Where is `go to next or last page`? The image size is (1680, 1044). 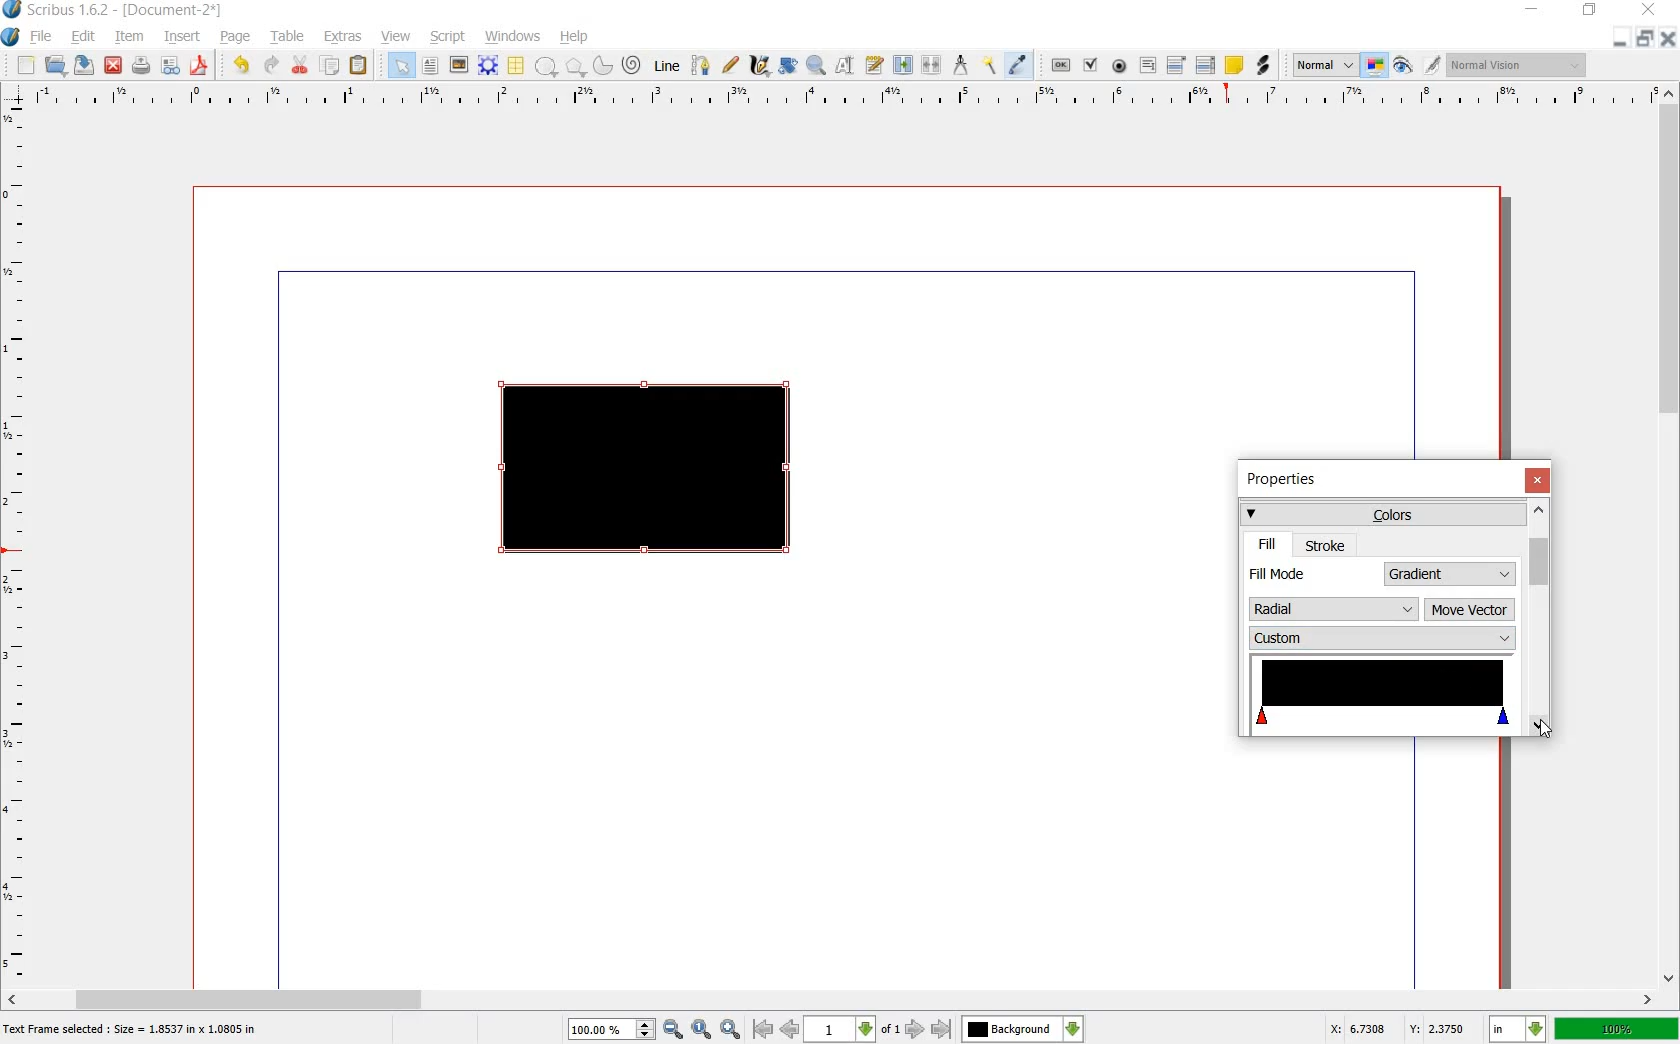
go to next or last page is located at coordinates (927, 1030).